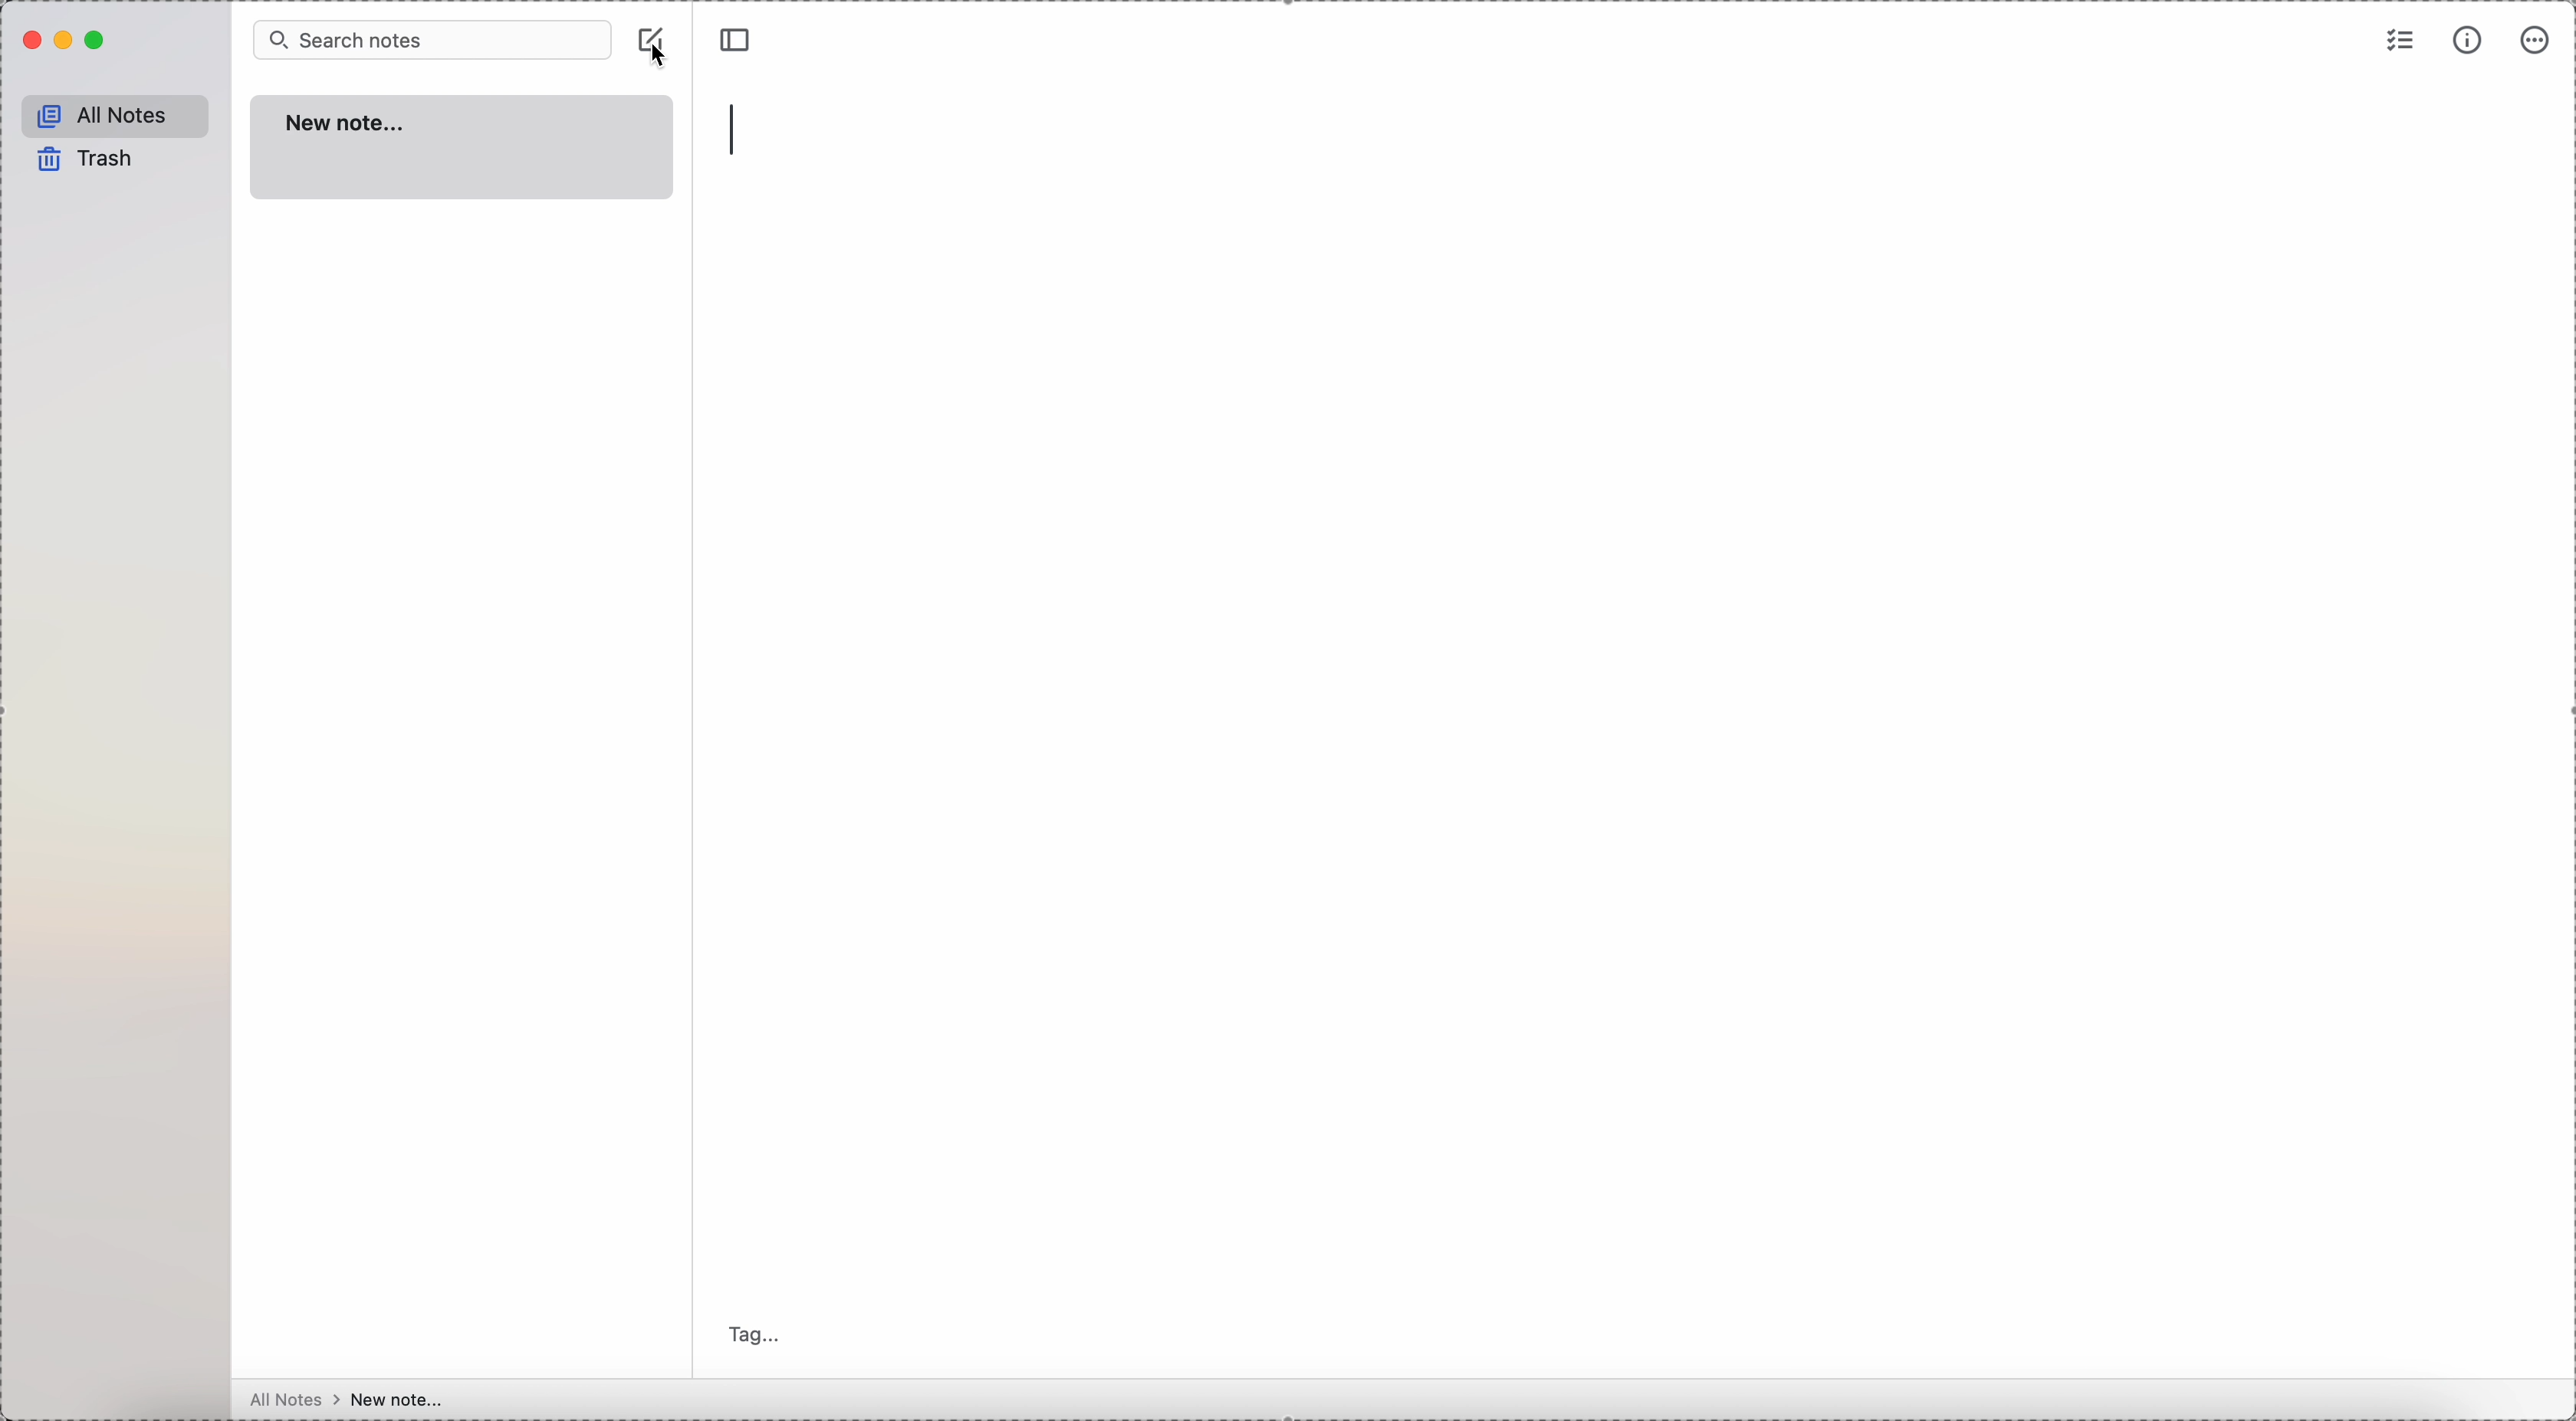 This screenshot has width=2576, height=1421. What do you see at coordinates (2397, 43) in the screenshot?
I see `check list` at bounding box center [2397, 43].